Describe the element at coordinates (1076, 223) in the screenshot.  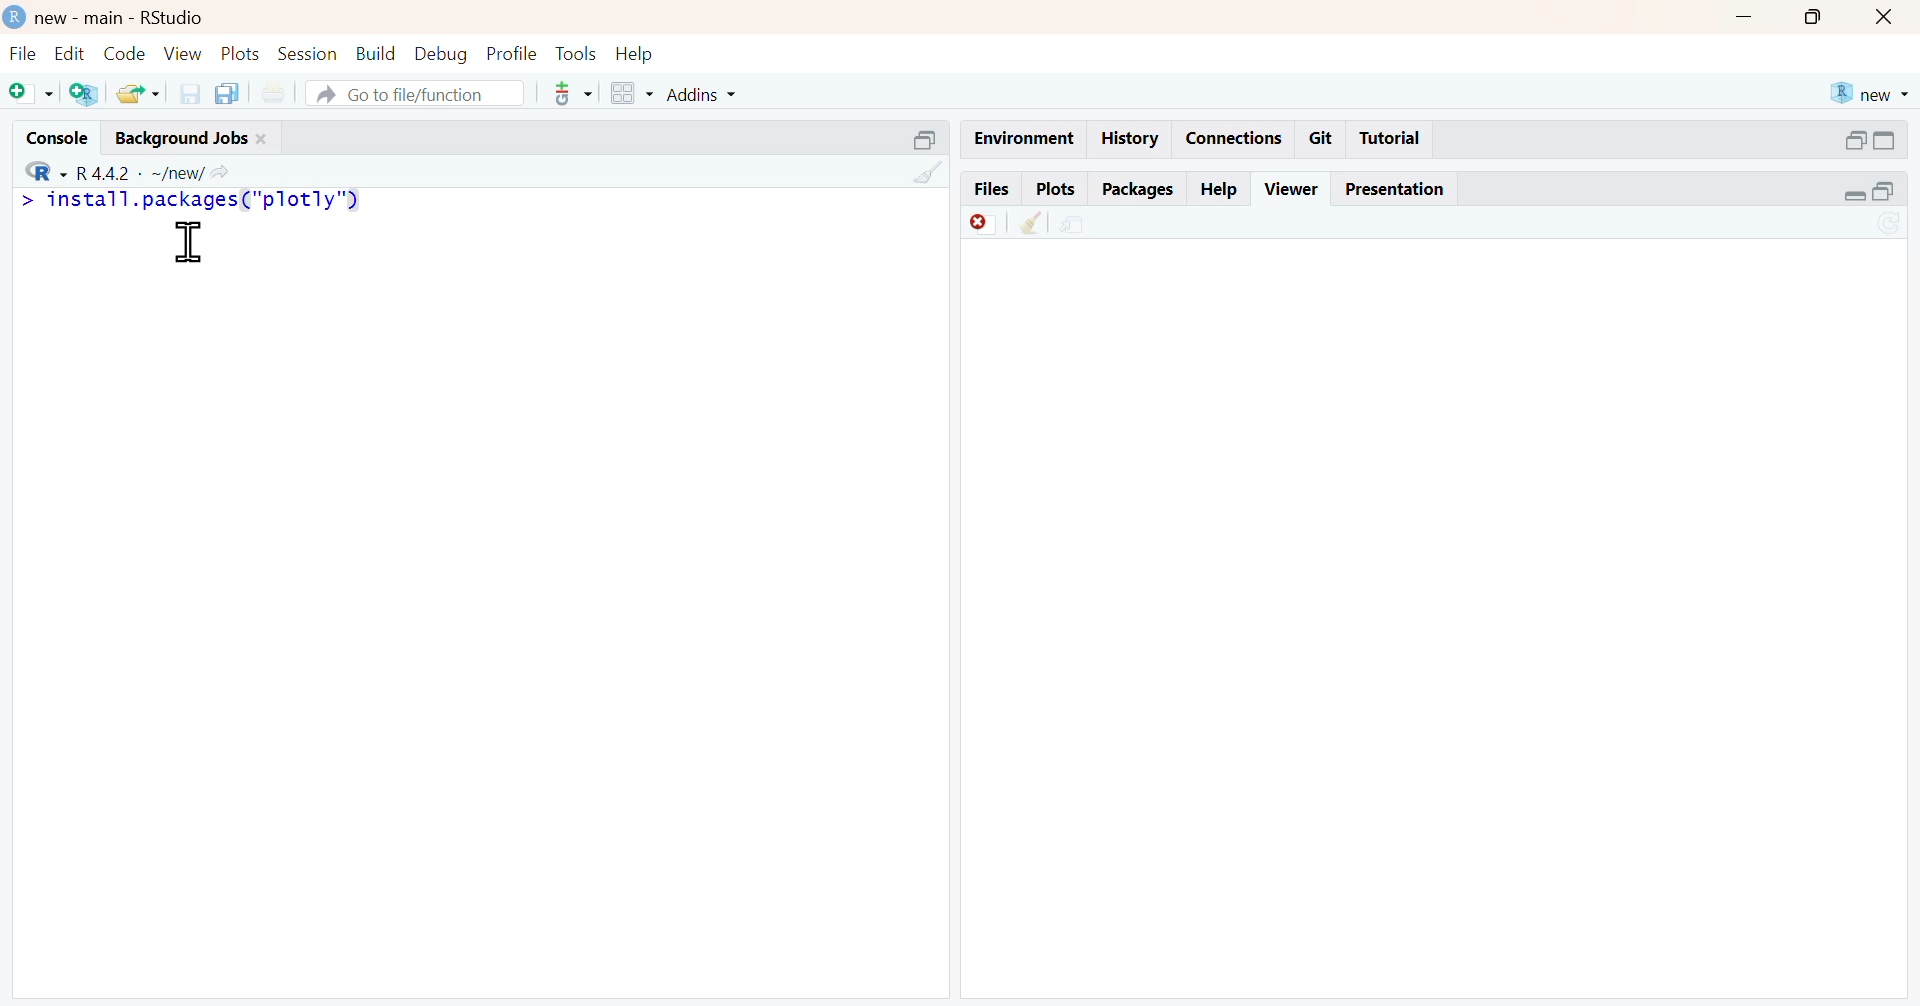
I see `show in new window` at that location.